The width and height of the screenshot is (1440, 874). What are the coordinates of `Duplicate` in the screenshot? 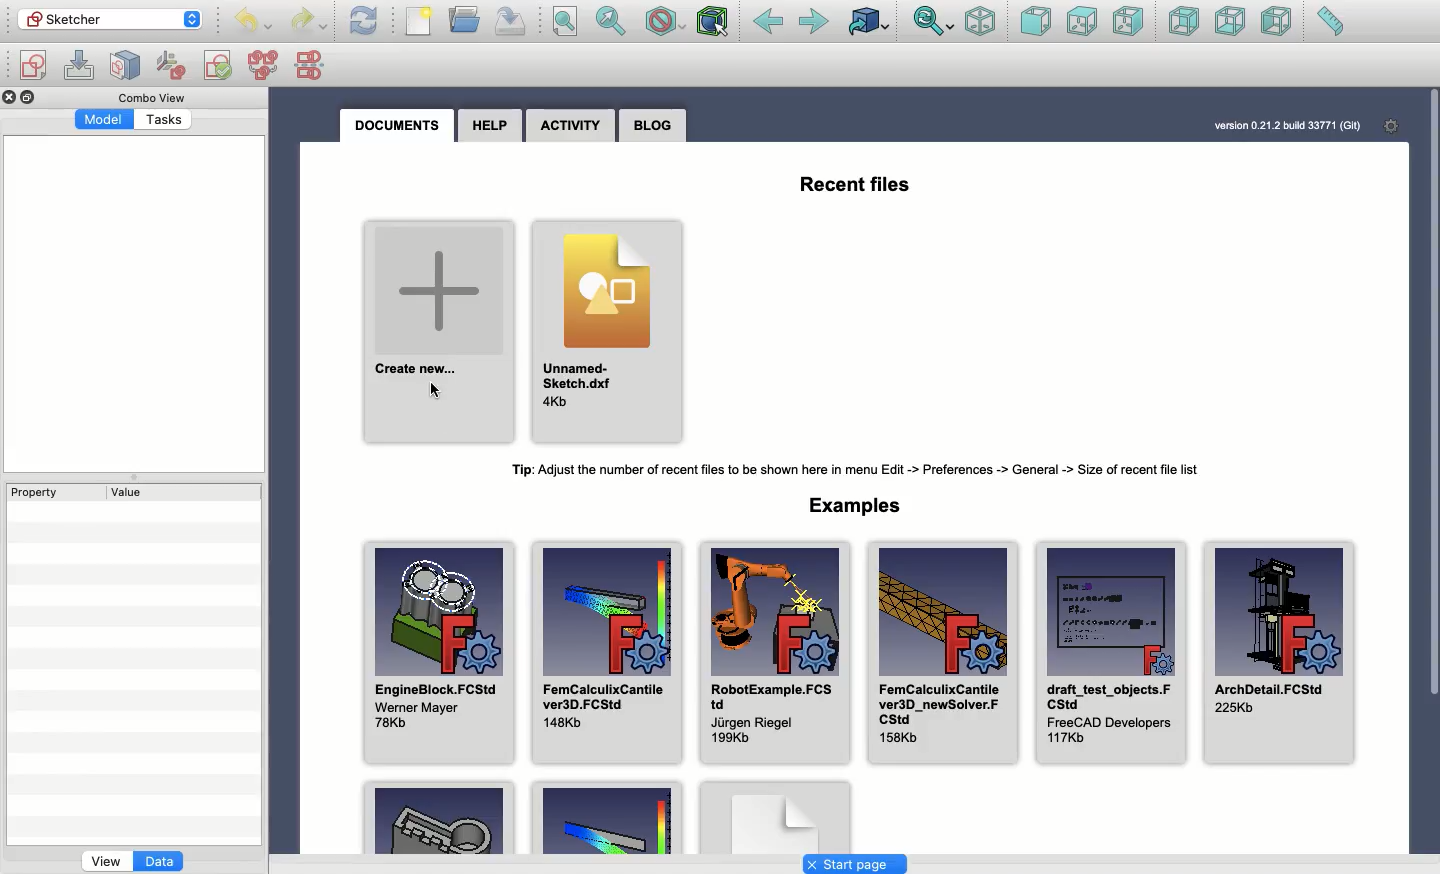 It's located at (30, 96).